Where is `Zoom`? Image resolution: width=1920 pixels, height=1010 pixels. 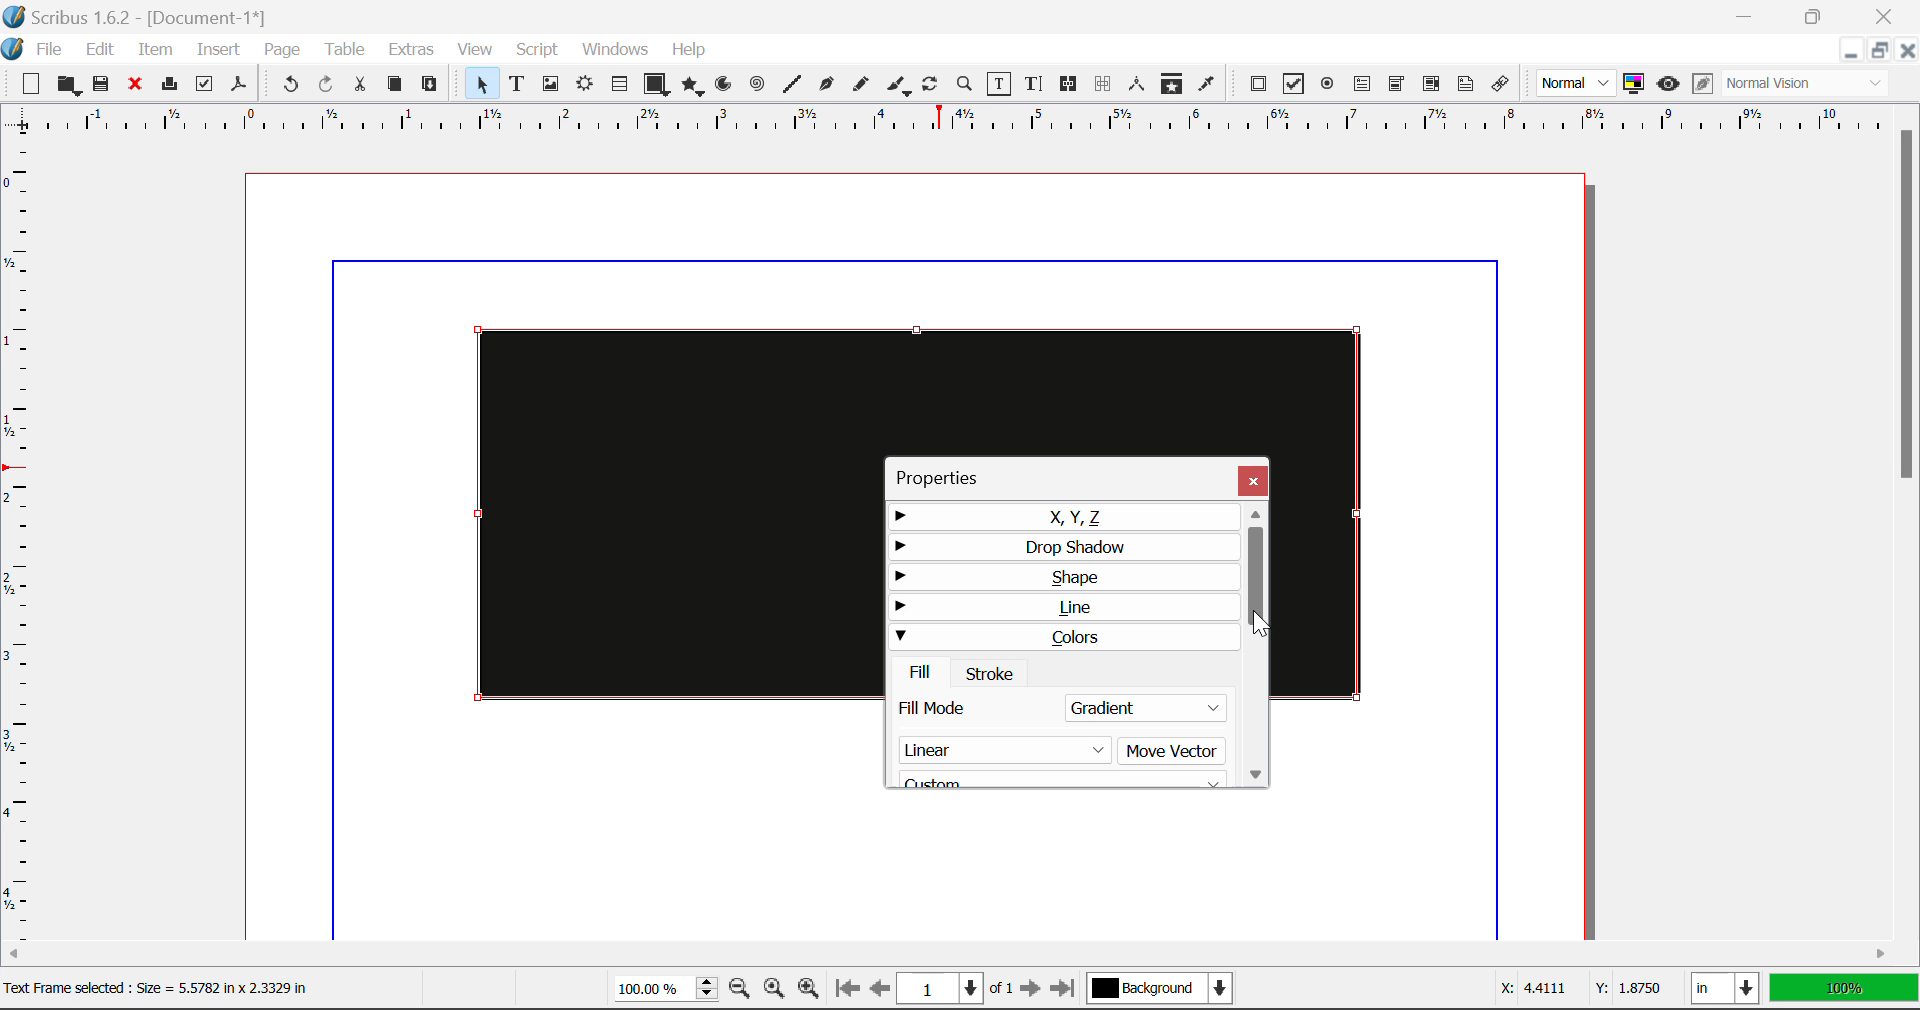
Zoom is located at coordinates (965, 83).